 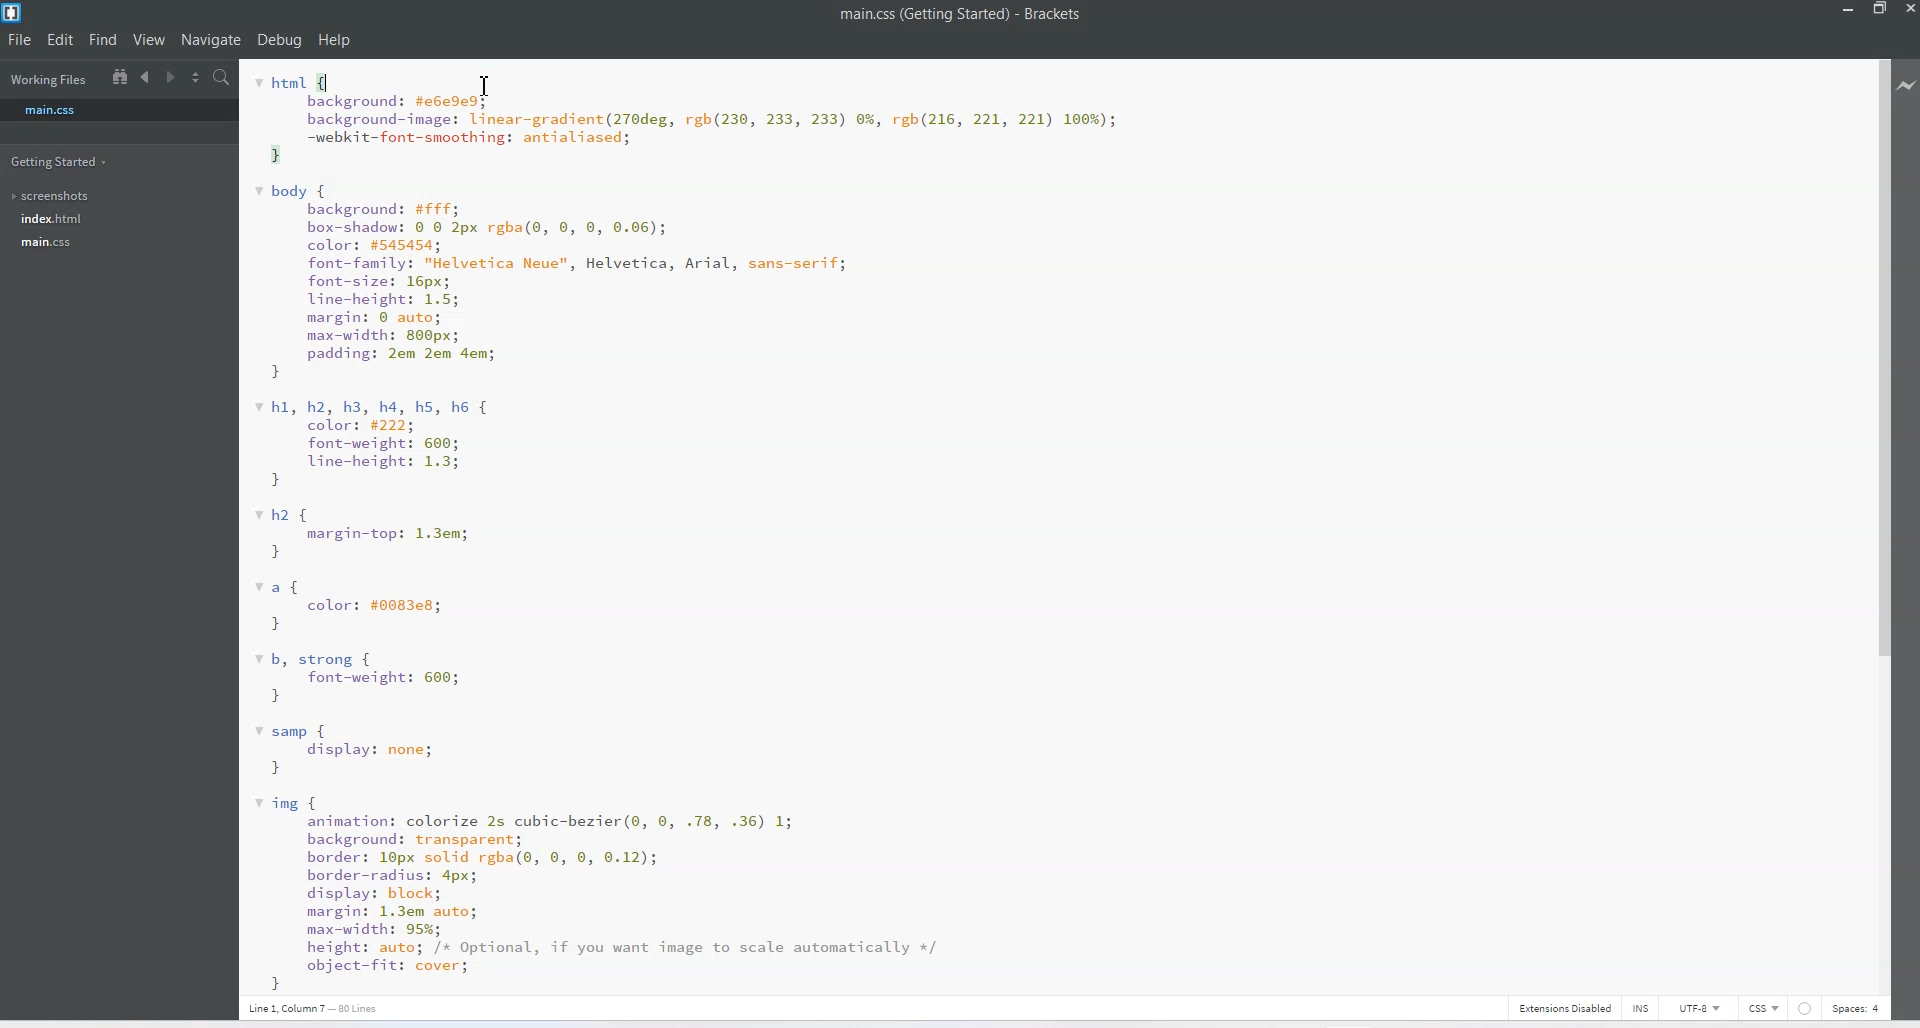 I want to click on Maximize, so click(x=1880, y=10).